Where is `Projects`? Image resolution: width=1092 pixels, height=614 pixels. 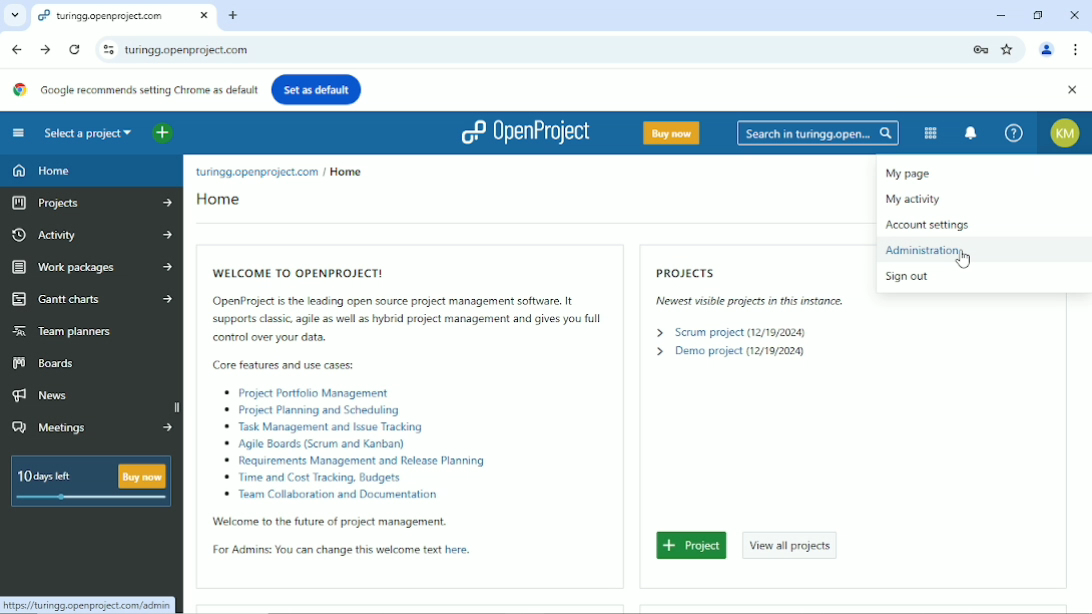 Projects is located at coordinates (93, 203).